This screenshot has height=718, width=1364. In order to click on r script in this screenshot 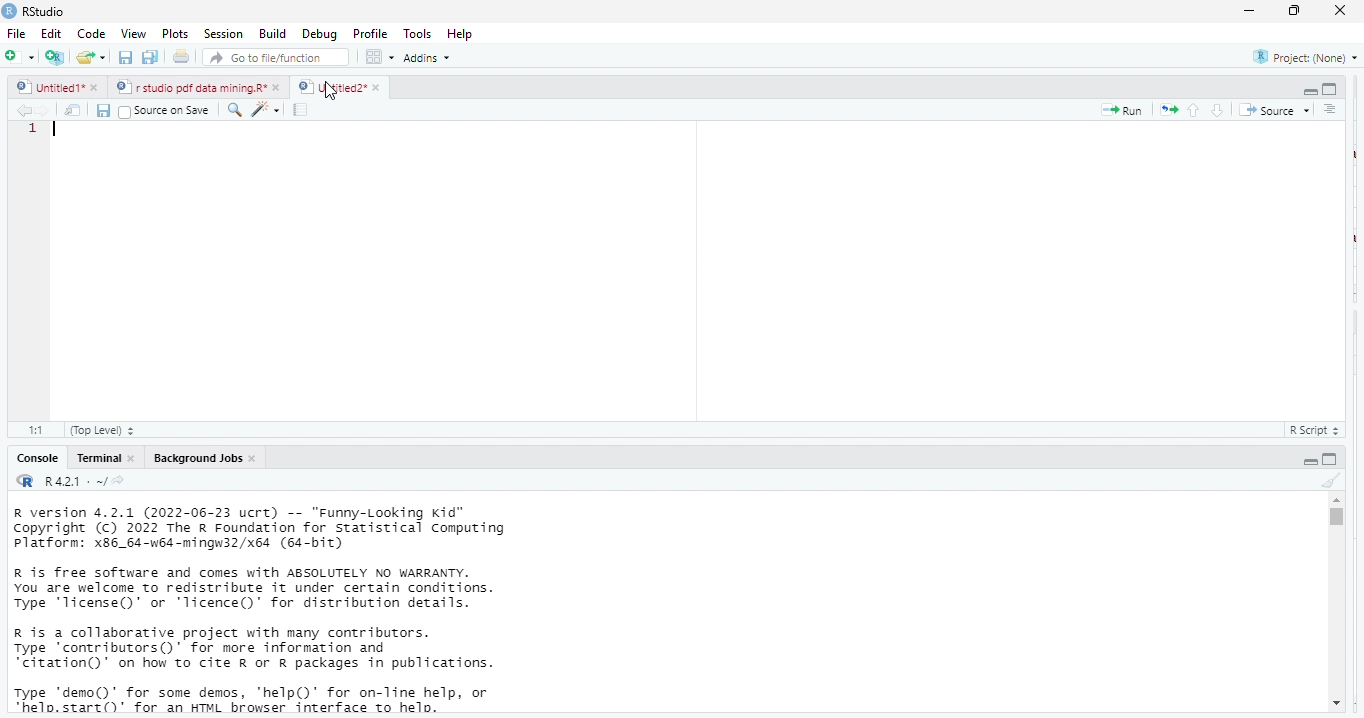, I will do `click(1319, 430)`.